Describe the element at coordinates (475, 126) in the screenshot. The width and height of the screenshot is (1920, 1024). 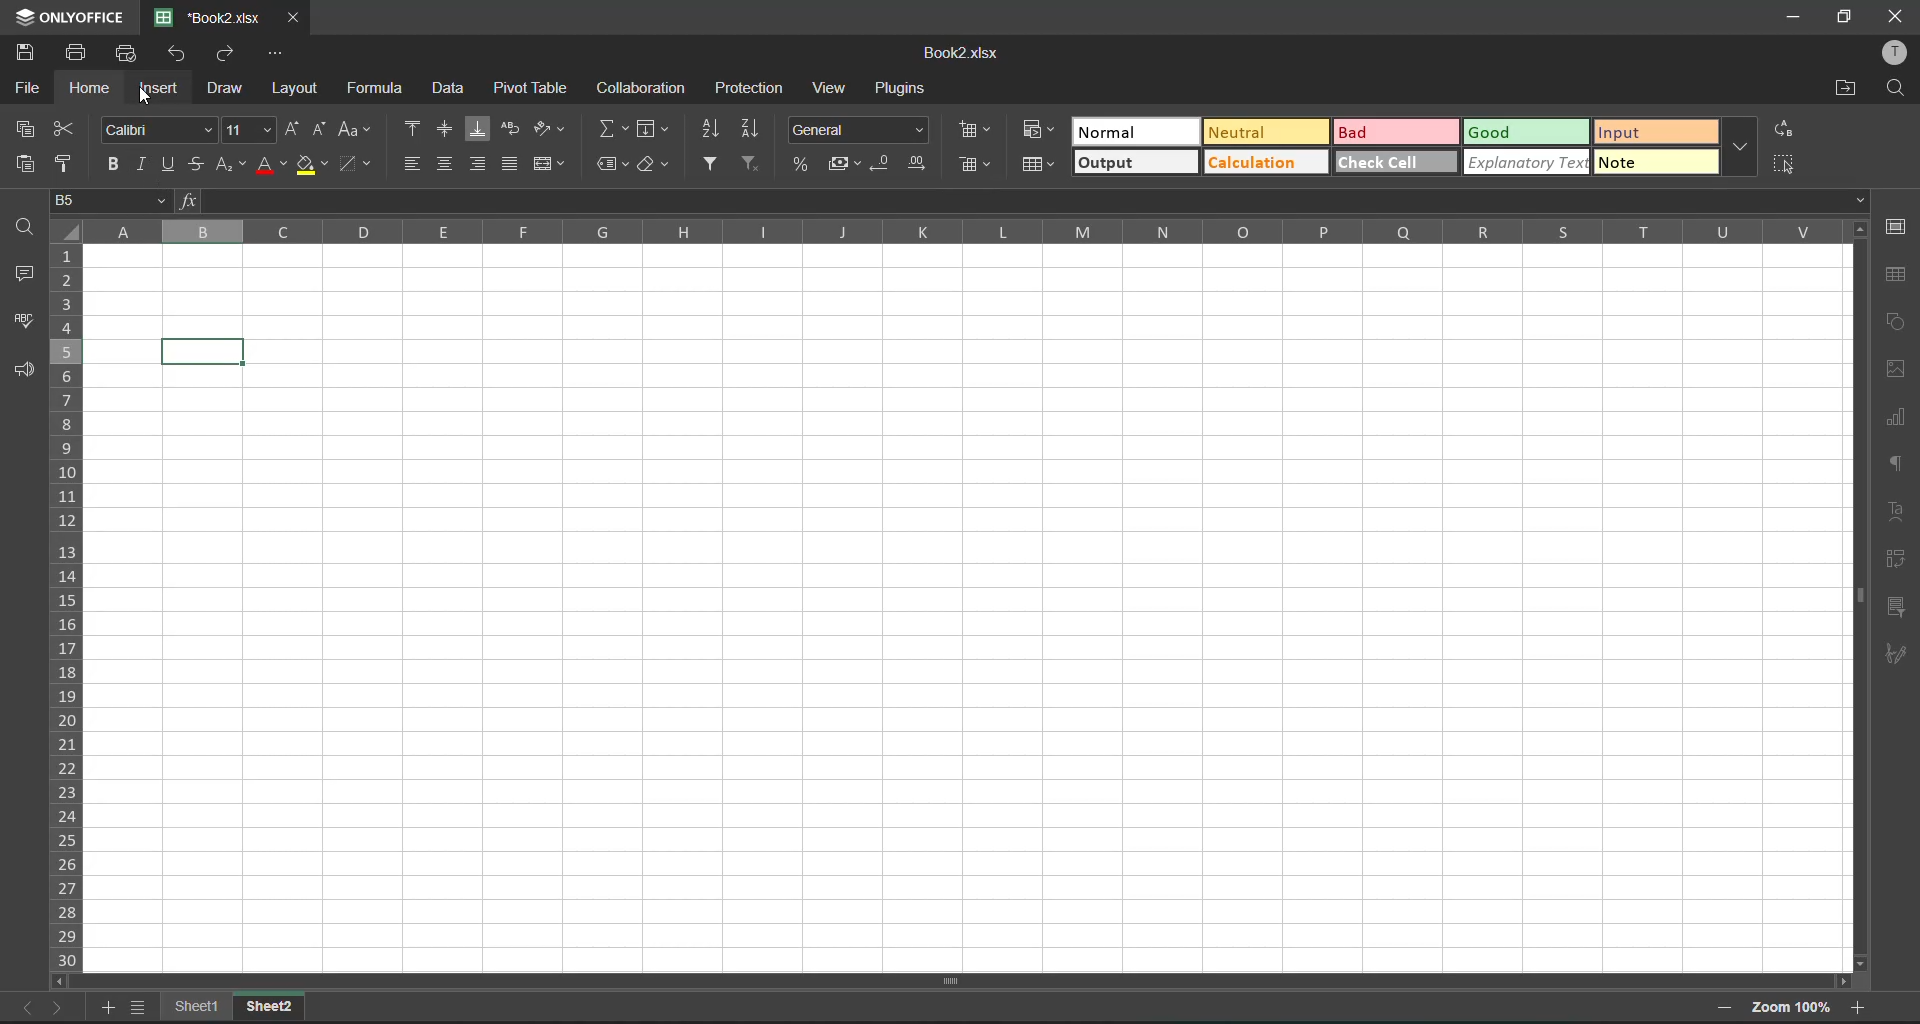
I see `align bottom` at that location.